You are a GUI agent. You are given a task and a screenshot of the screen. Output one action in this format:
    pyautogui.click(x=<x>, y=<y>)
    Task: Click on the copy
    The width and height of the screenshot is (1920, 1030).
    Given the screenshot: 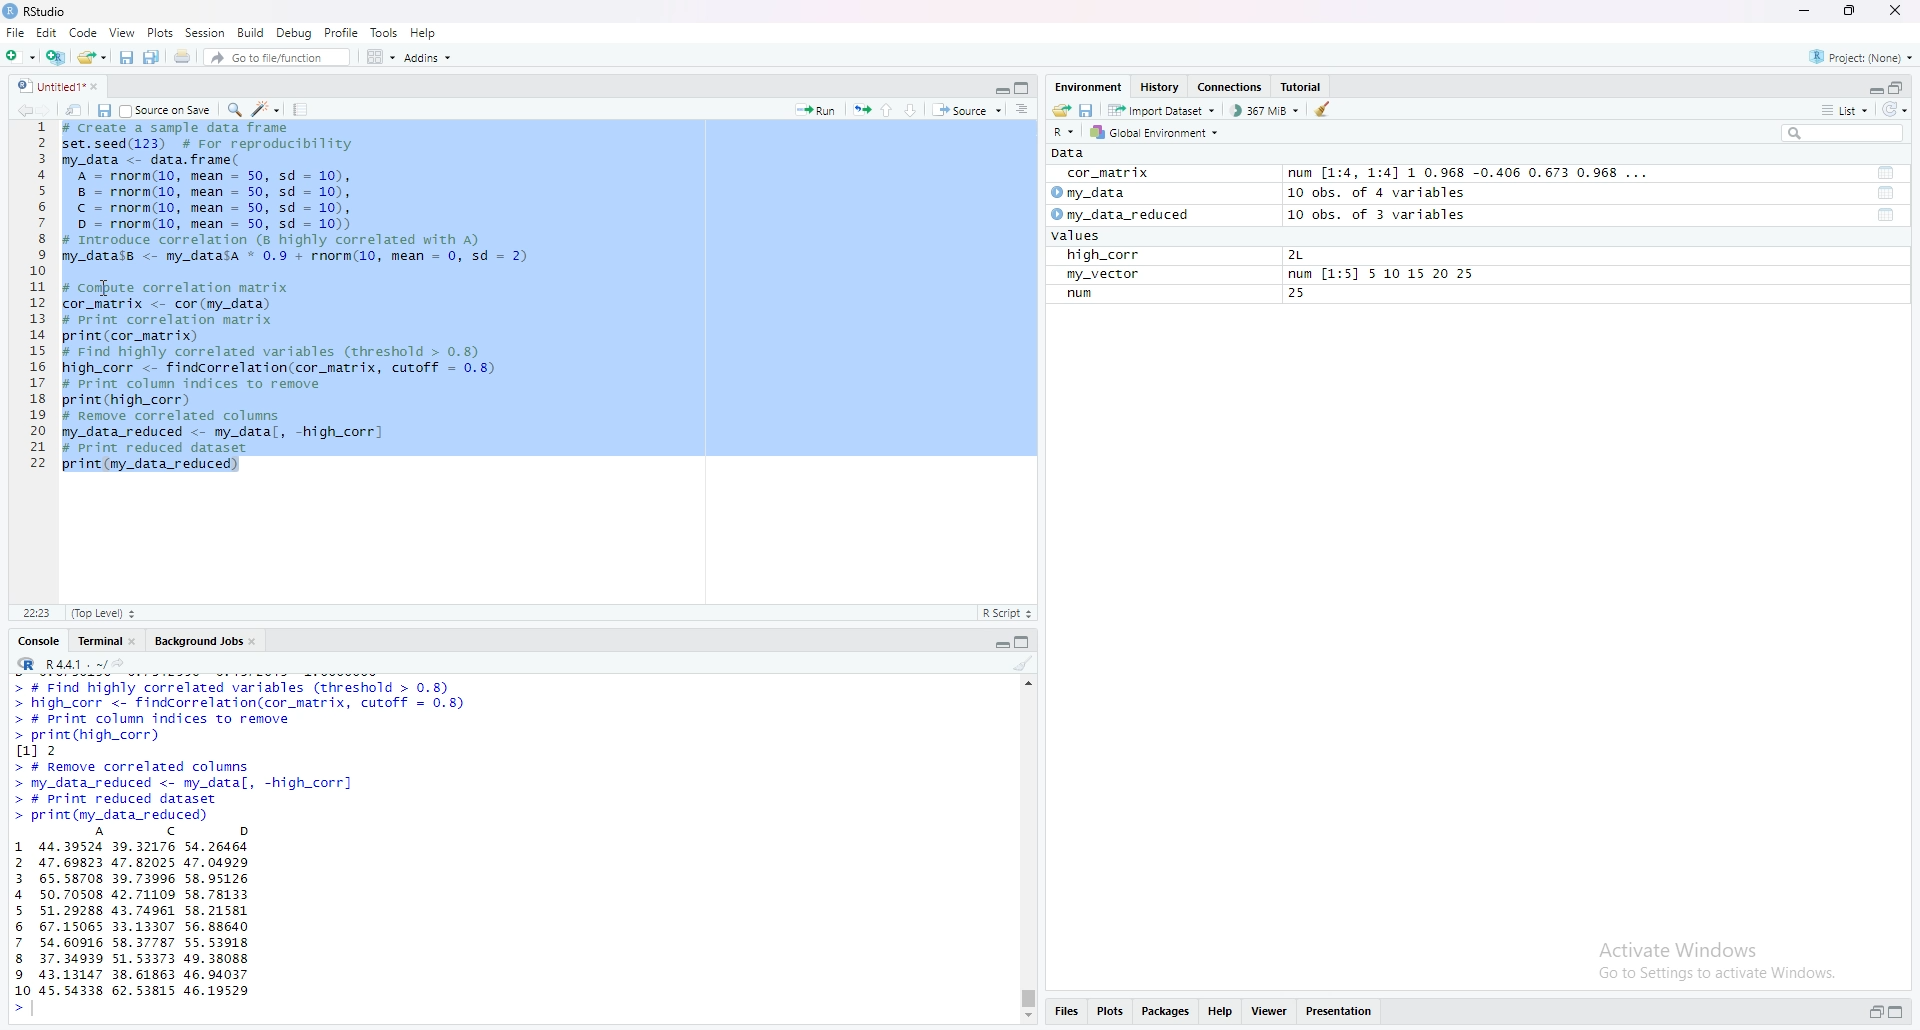 What is the action you would take?
    pyautogui.click(x=1023, y=89)
    